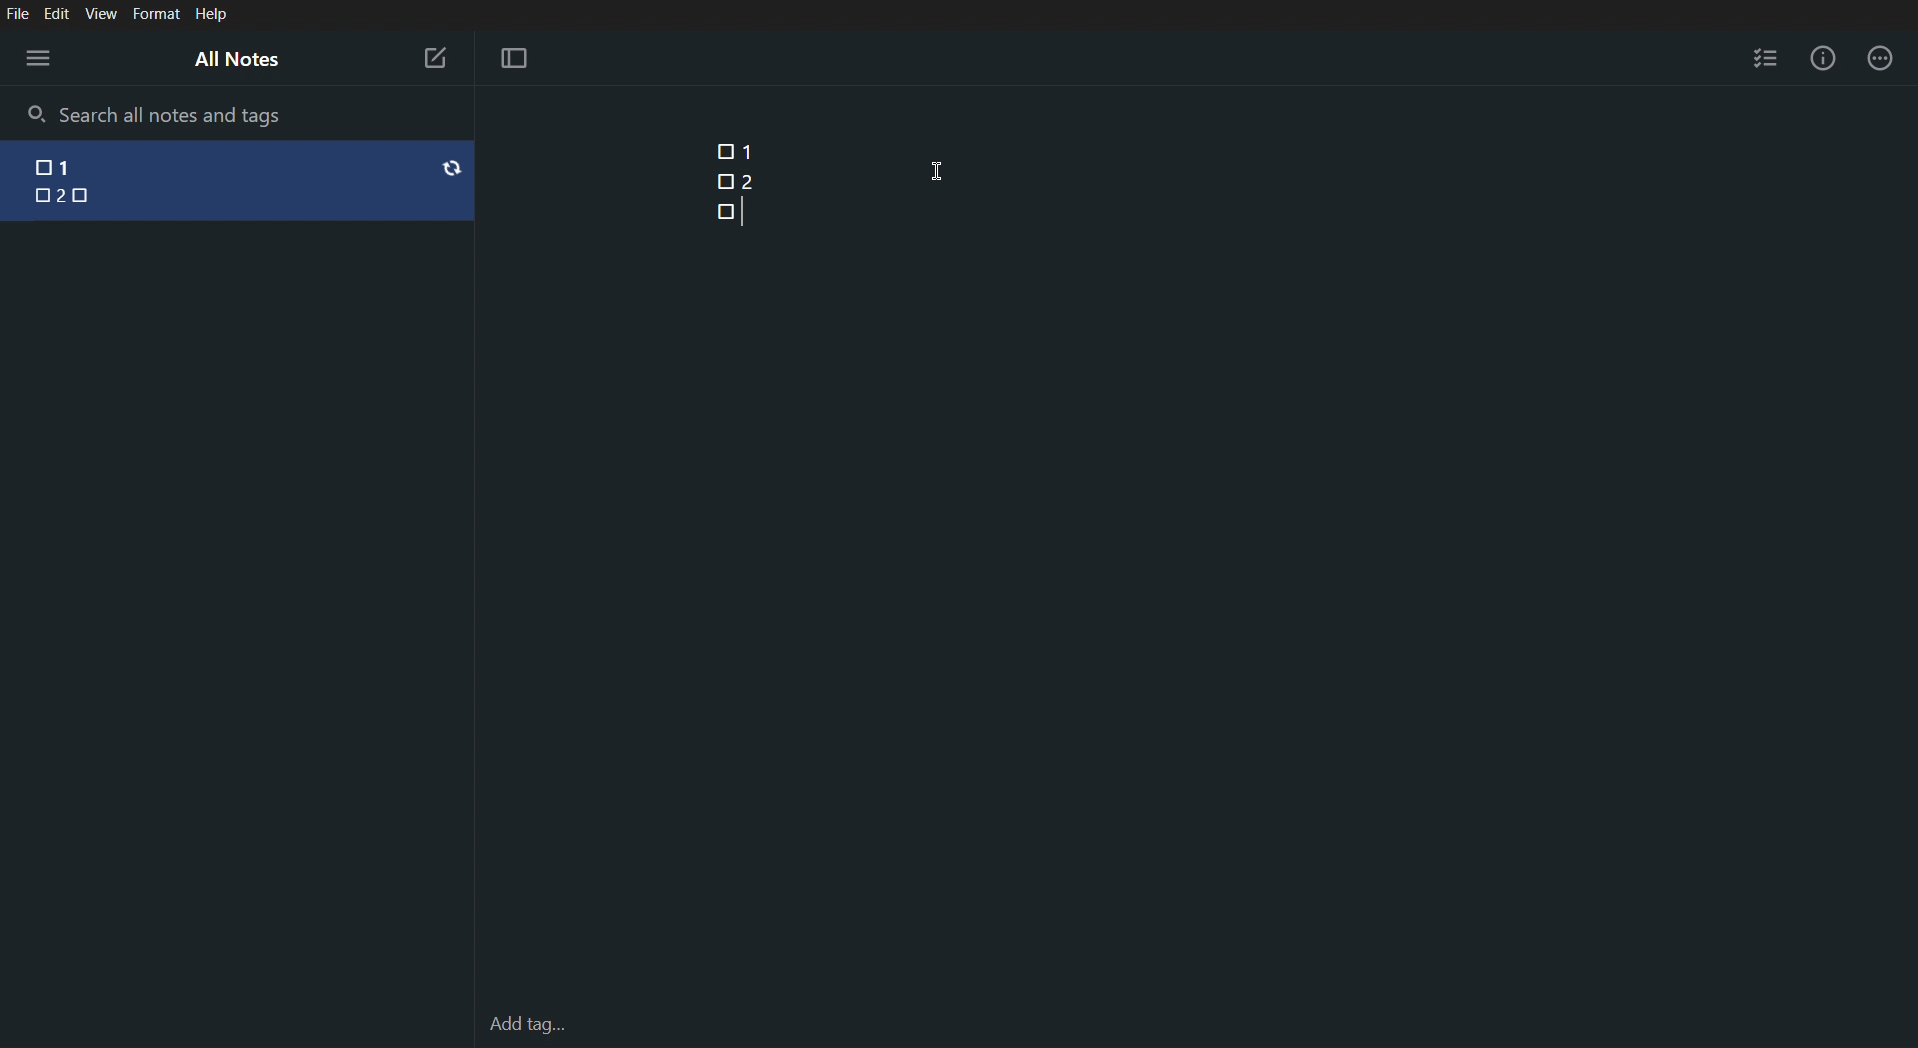 The height and width of the screenshot is (1048, 1918). I want to click on View, so click(103, 14).